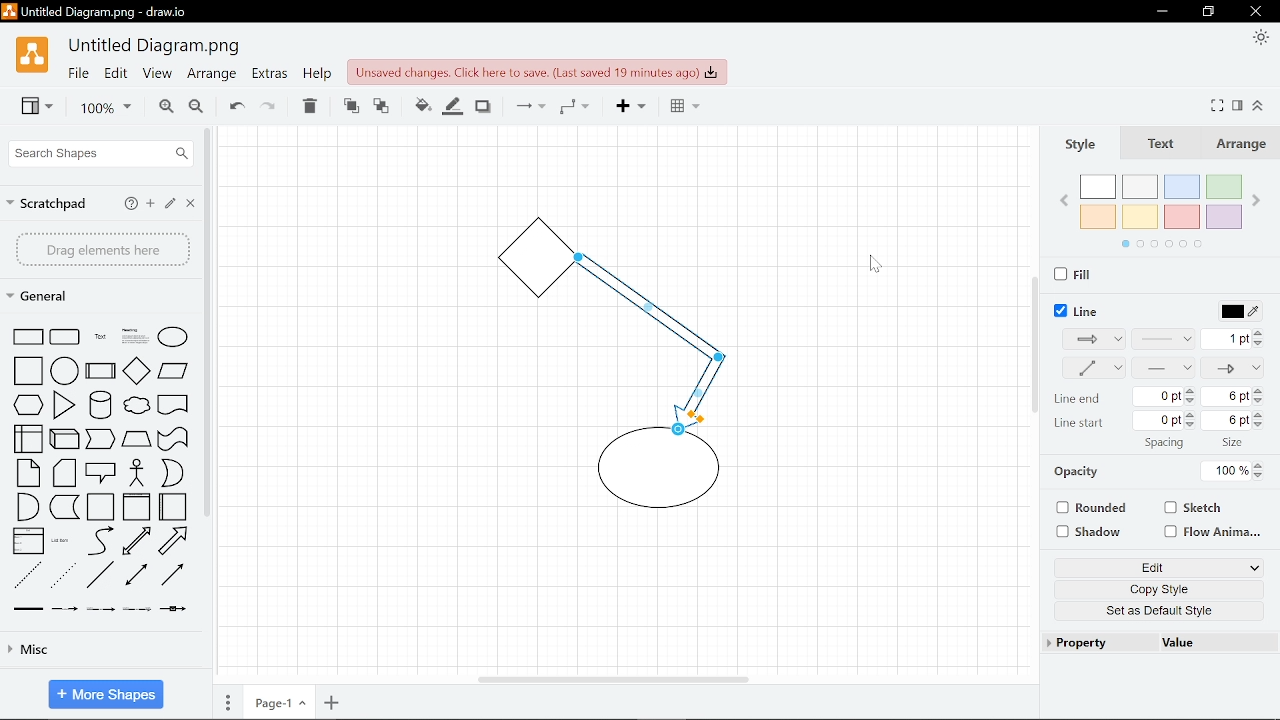  What do you see at coordinates (528, 107) in the screenshot?
I see `Connections` at bounding box center [528, 107].